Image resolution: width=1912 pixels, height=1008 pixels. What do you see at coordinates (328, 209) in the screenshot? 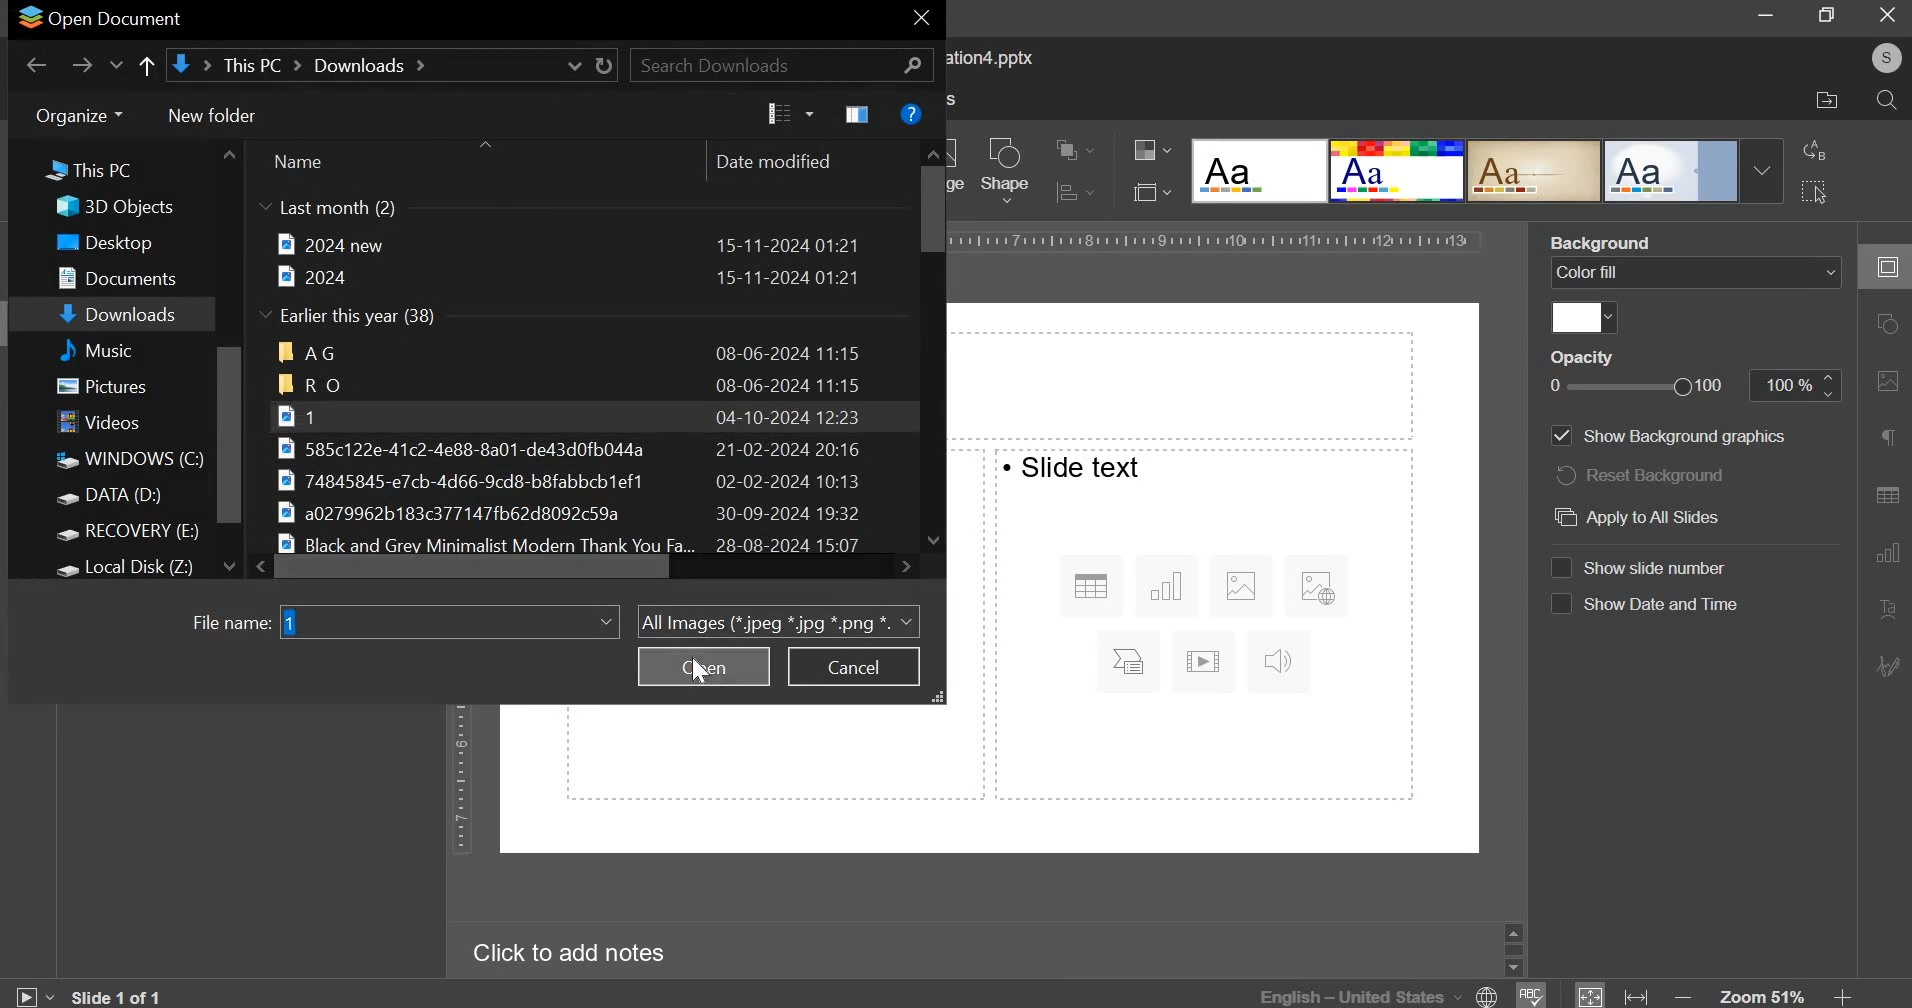
I see `last month` at bounding box center [328, 209].